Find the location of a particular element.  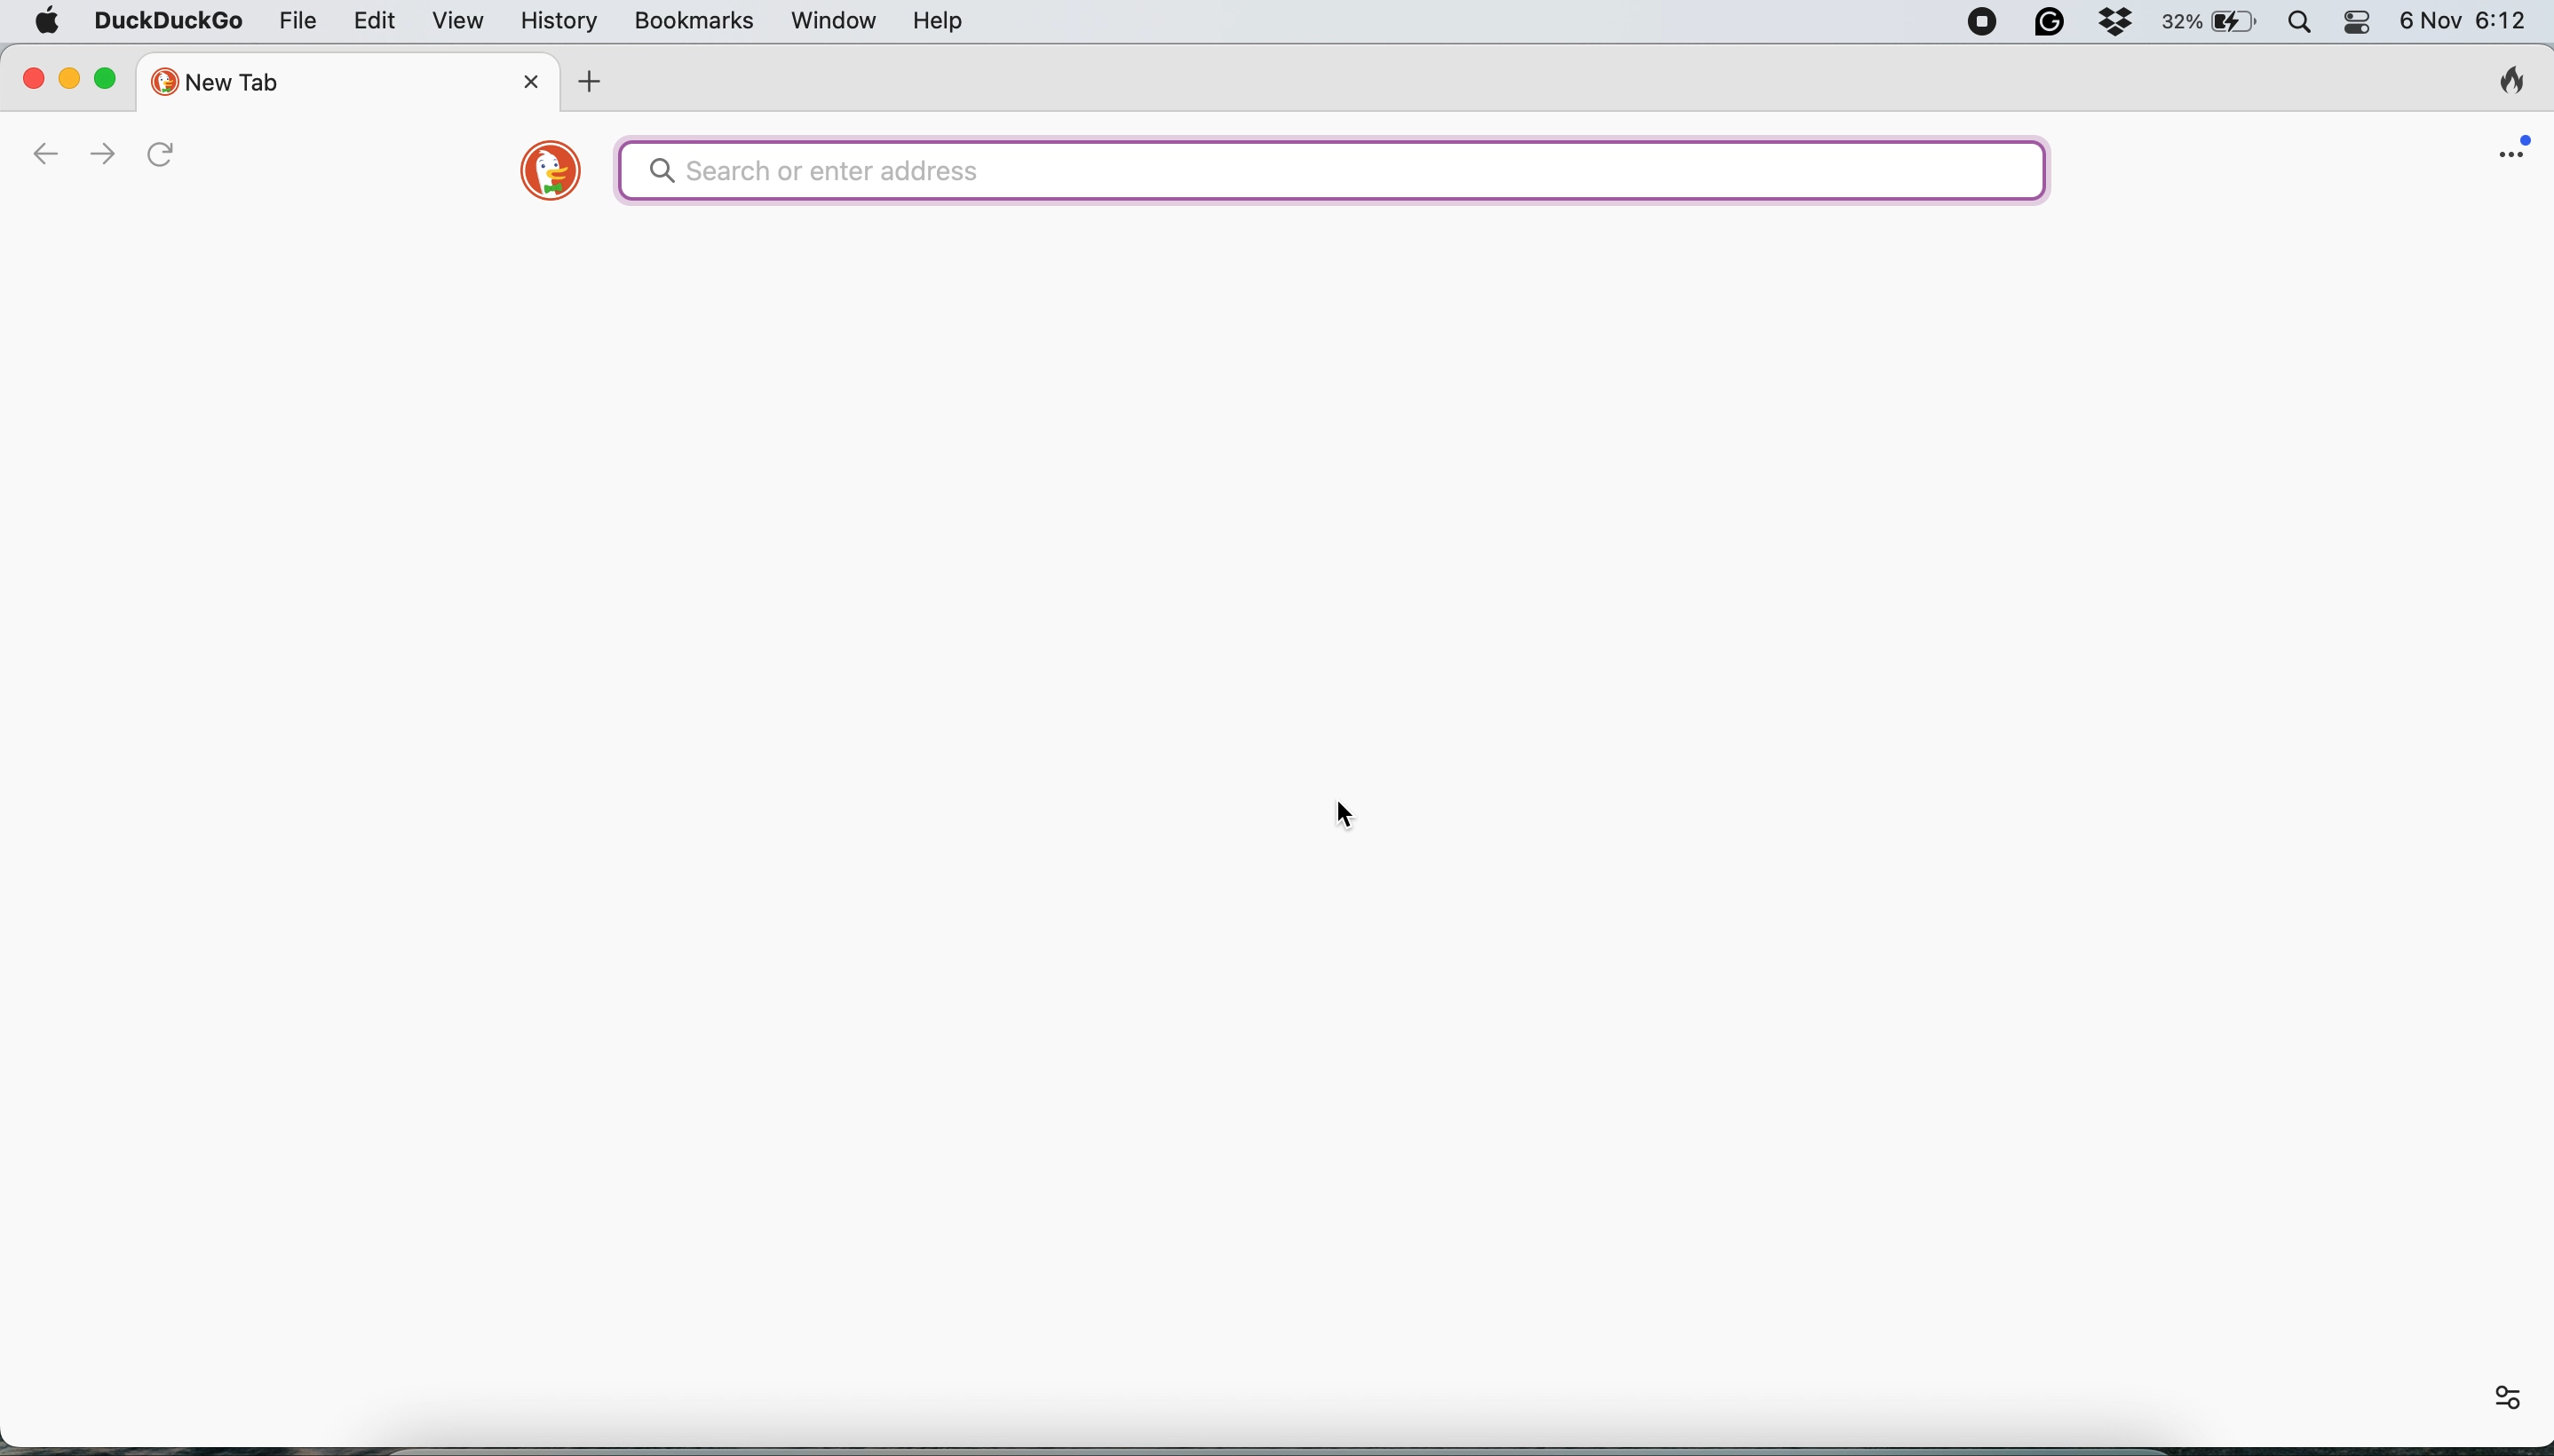

settings is located at coordinates (2505, 1396).